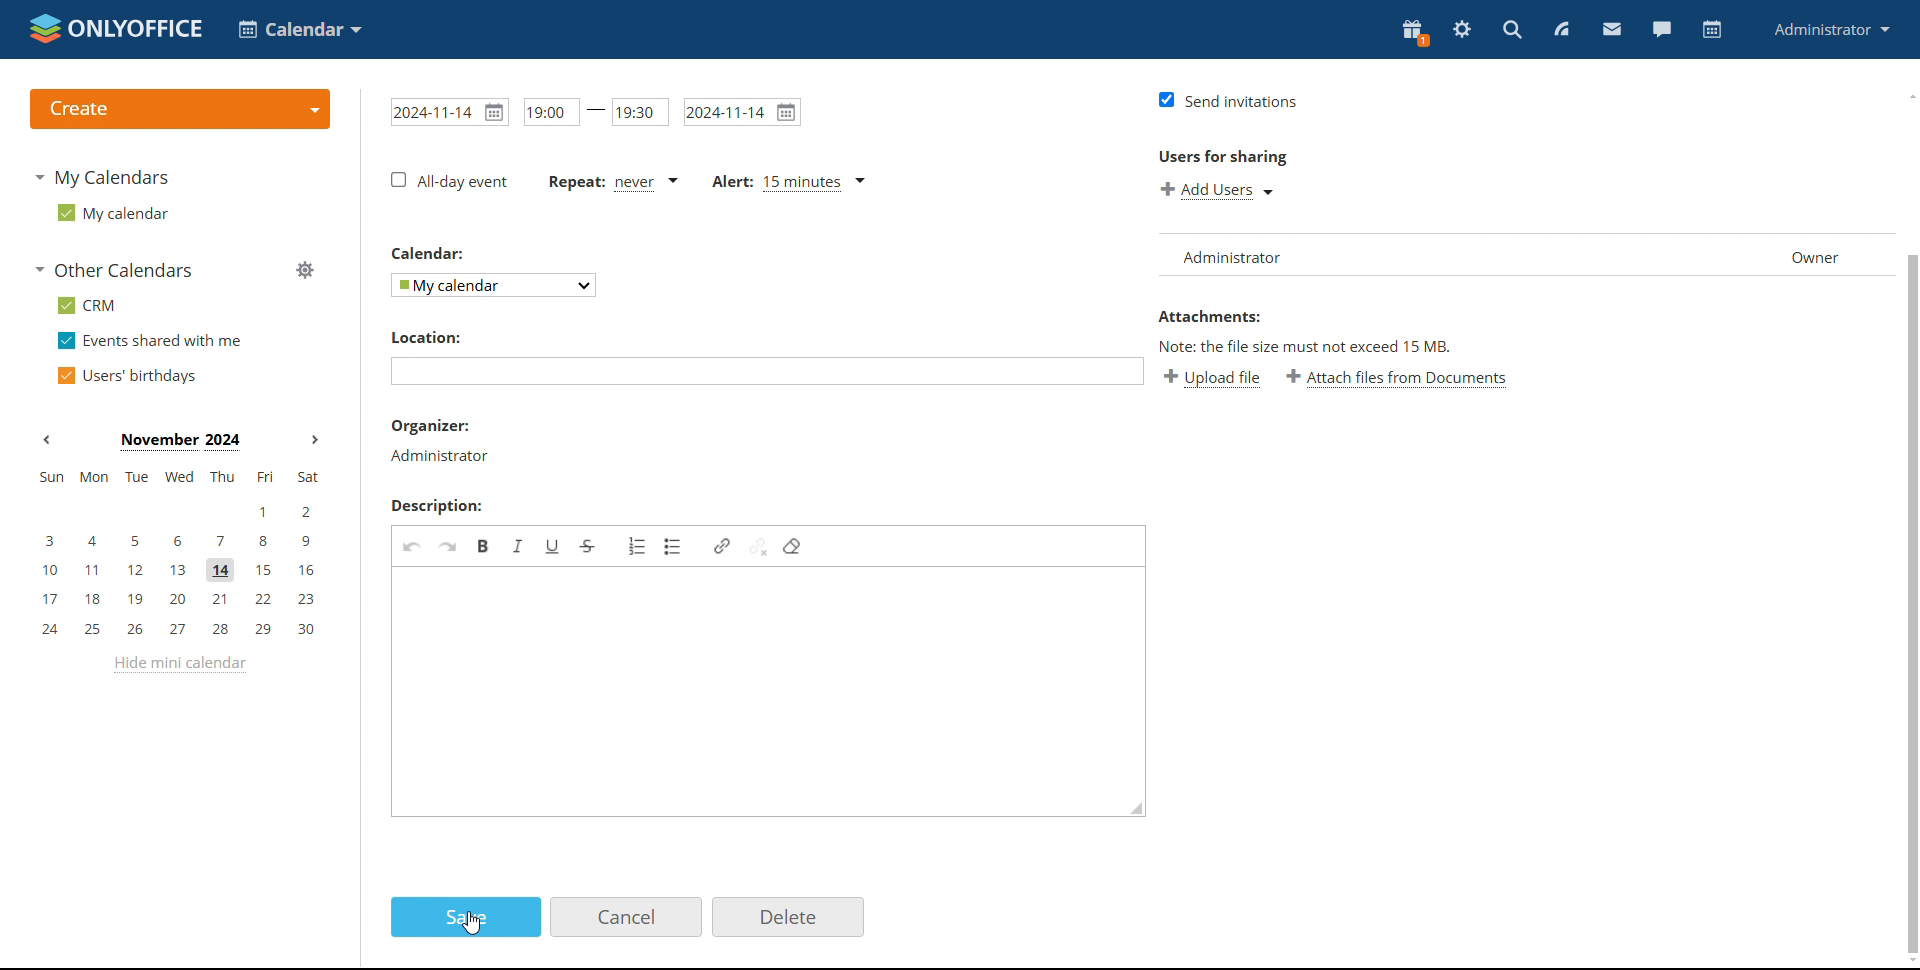 This screenshot has width=1920, height=970. I want to click on italic, so click(518, 544).